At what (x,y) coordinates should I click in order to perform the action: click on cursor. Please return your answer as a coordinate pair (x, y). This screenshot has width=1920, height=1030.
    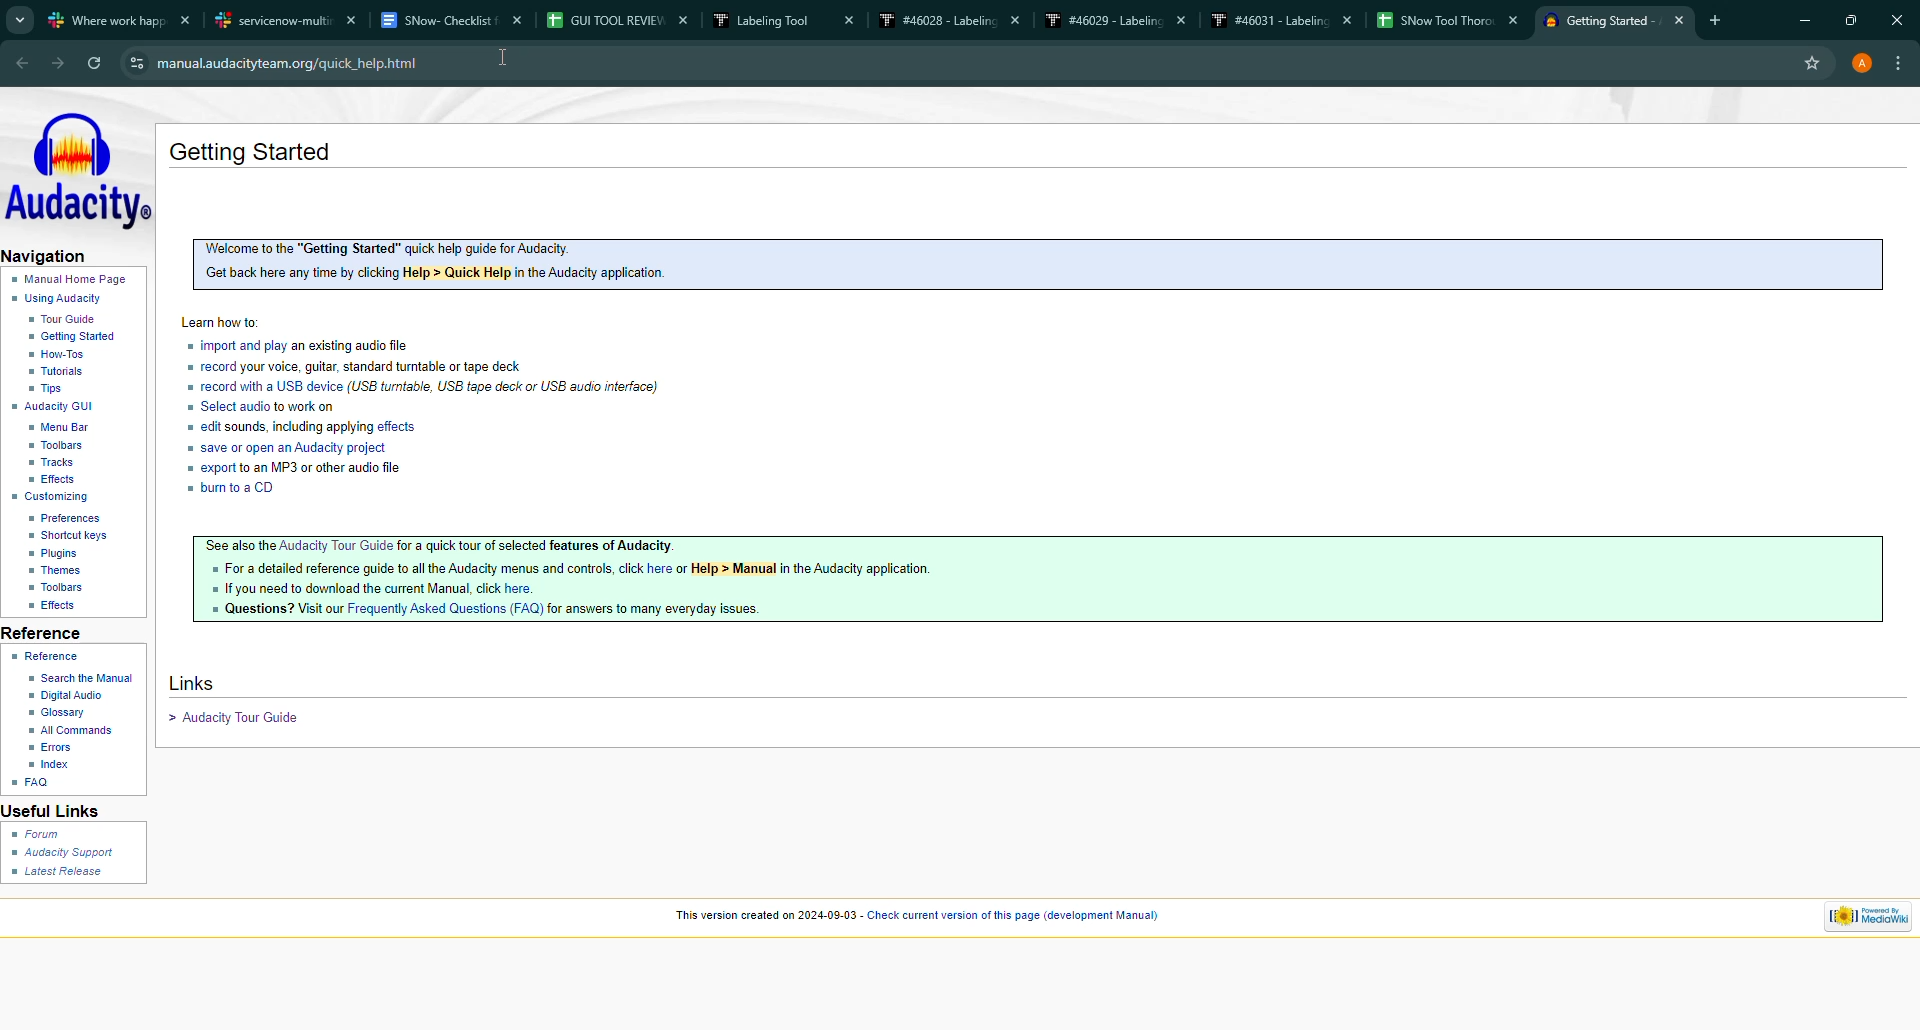
    Looking at the image, I should click on (504, 58).